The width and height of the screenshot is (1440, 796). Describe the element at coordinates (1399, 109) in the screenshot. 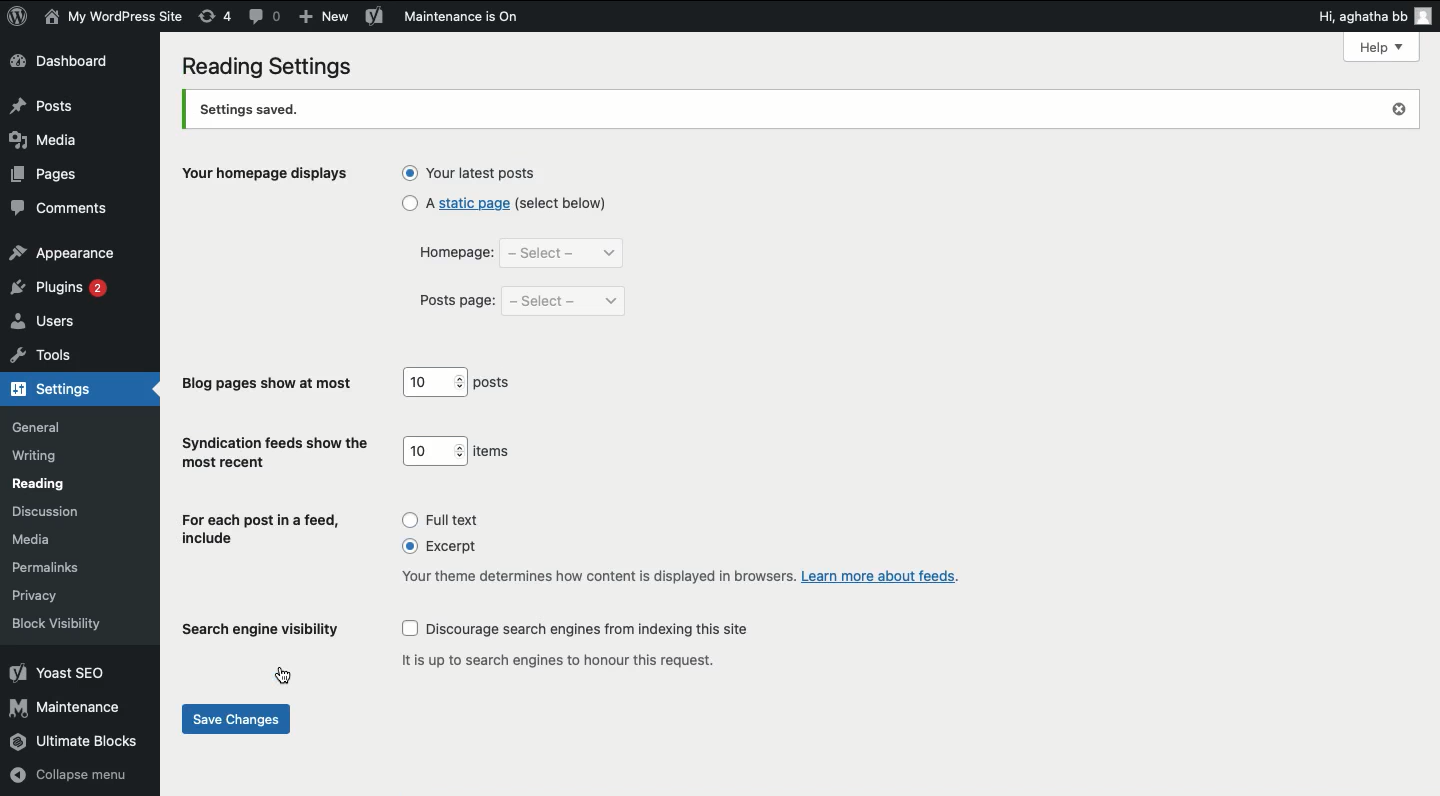

I see `close` at that location.